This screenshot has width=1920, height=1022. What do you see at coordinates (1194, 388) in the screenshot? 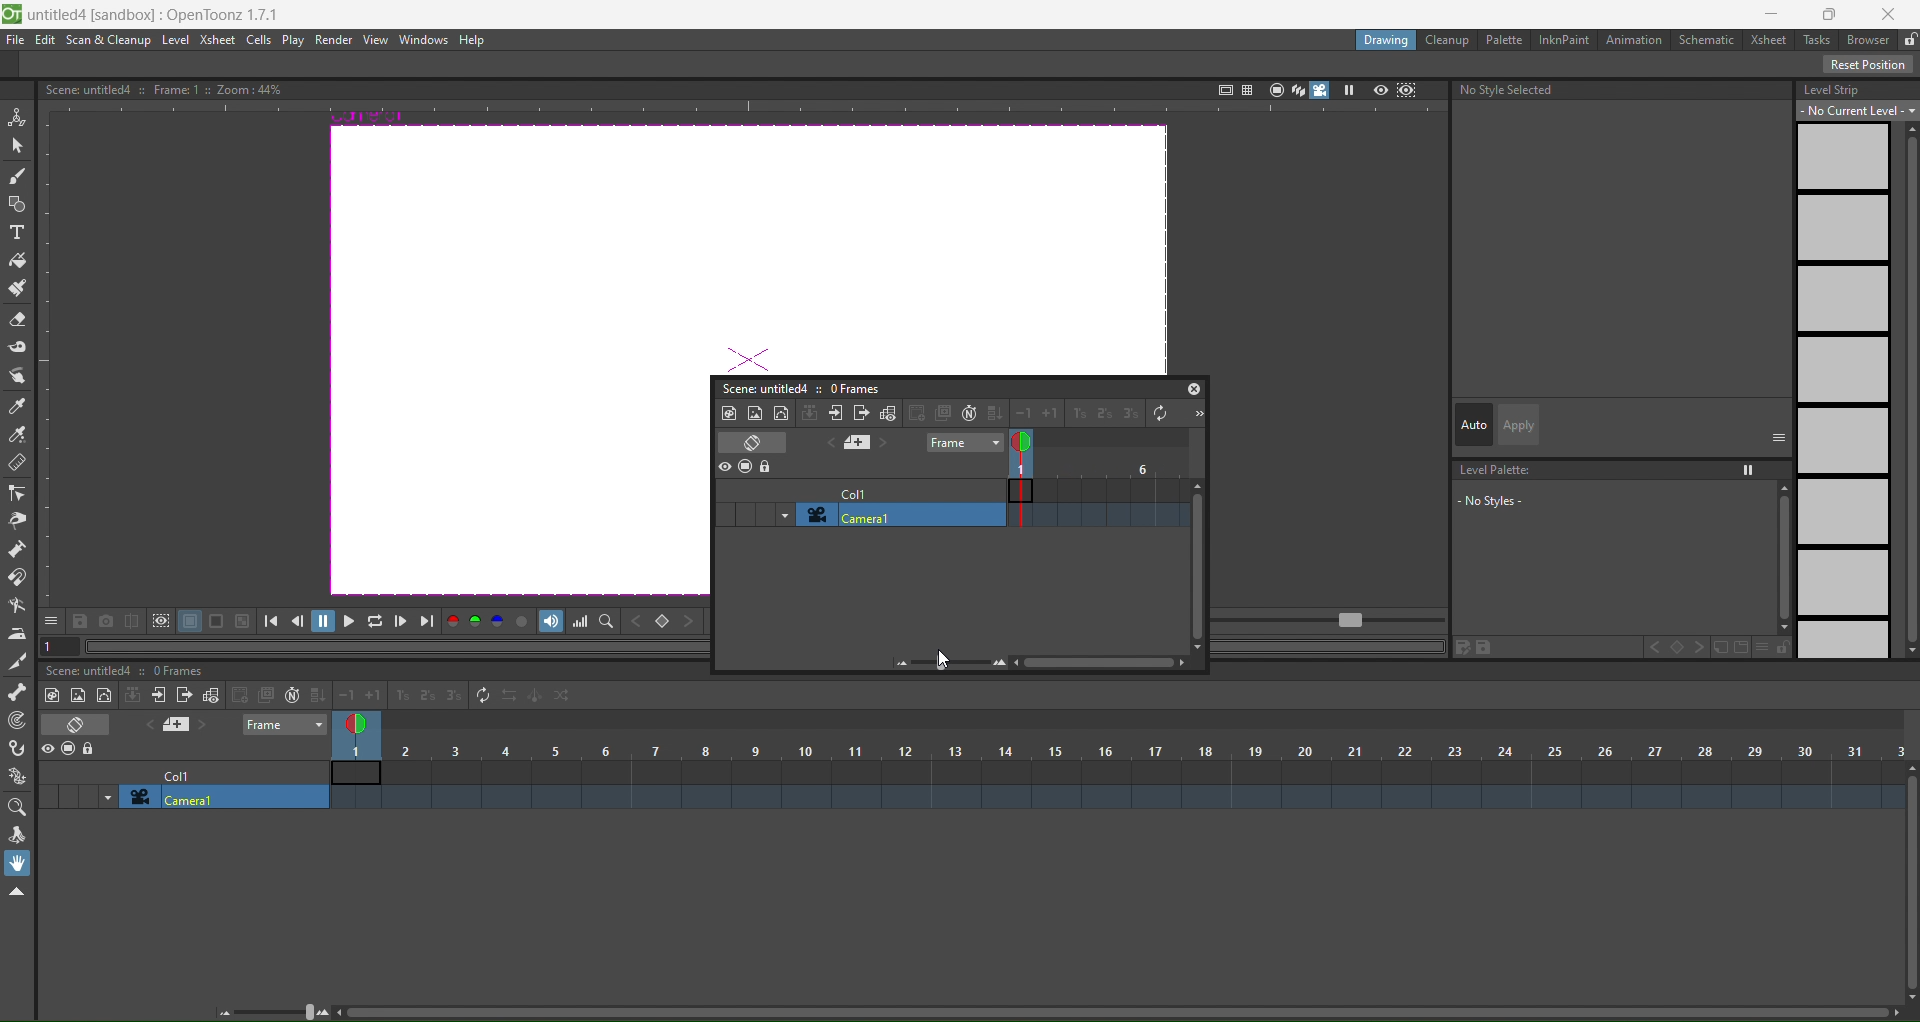
I see `close` at bounding box center [1194, 388].